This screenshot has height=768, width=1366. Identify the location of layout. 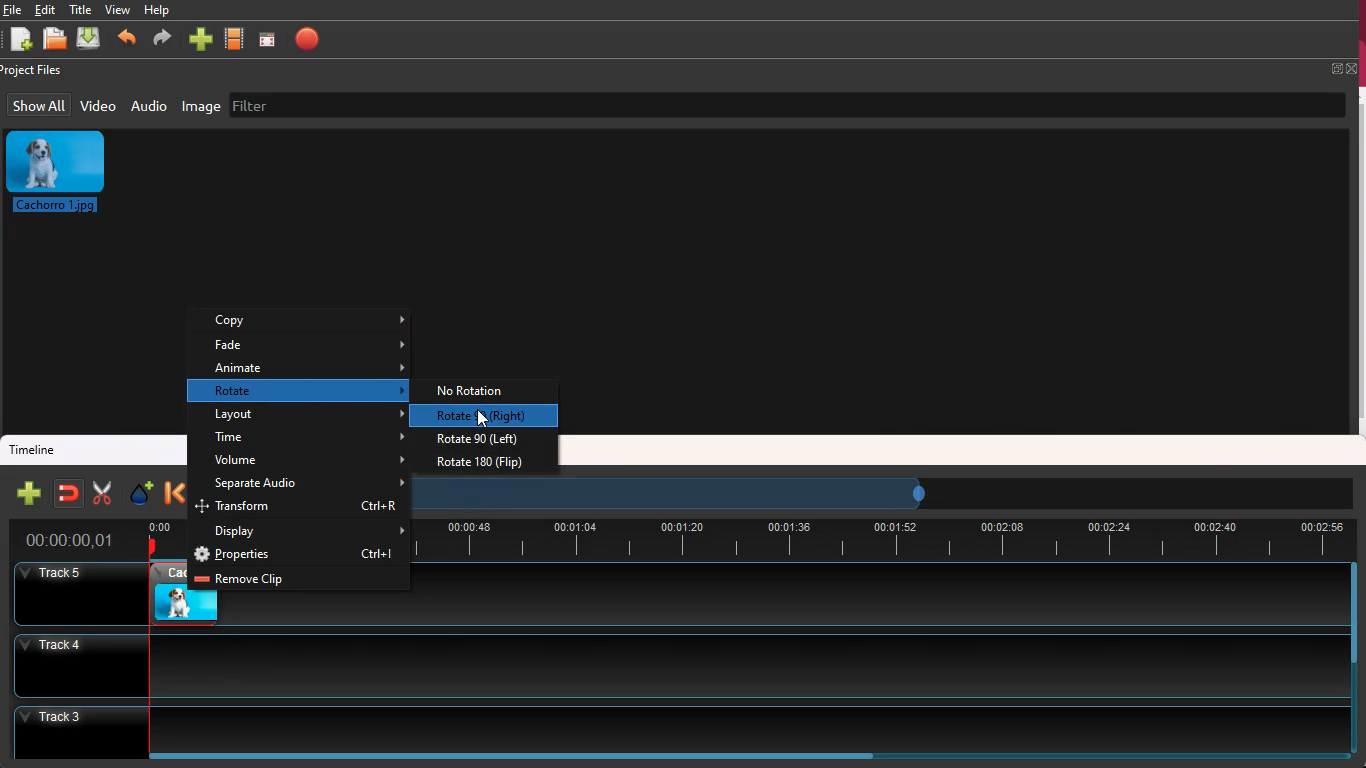
(309, 416).